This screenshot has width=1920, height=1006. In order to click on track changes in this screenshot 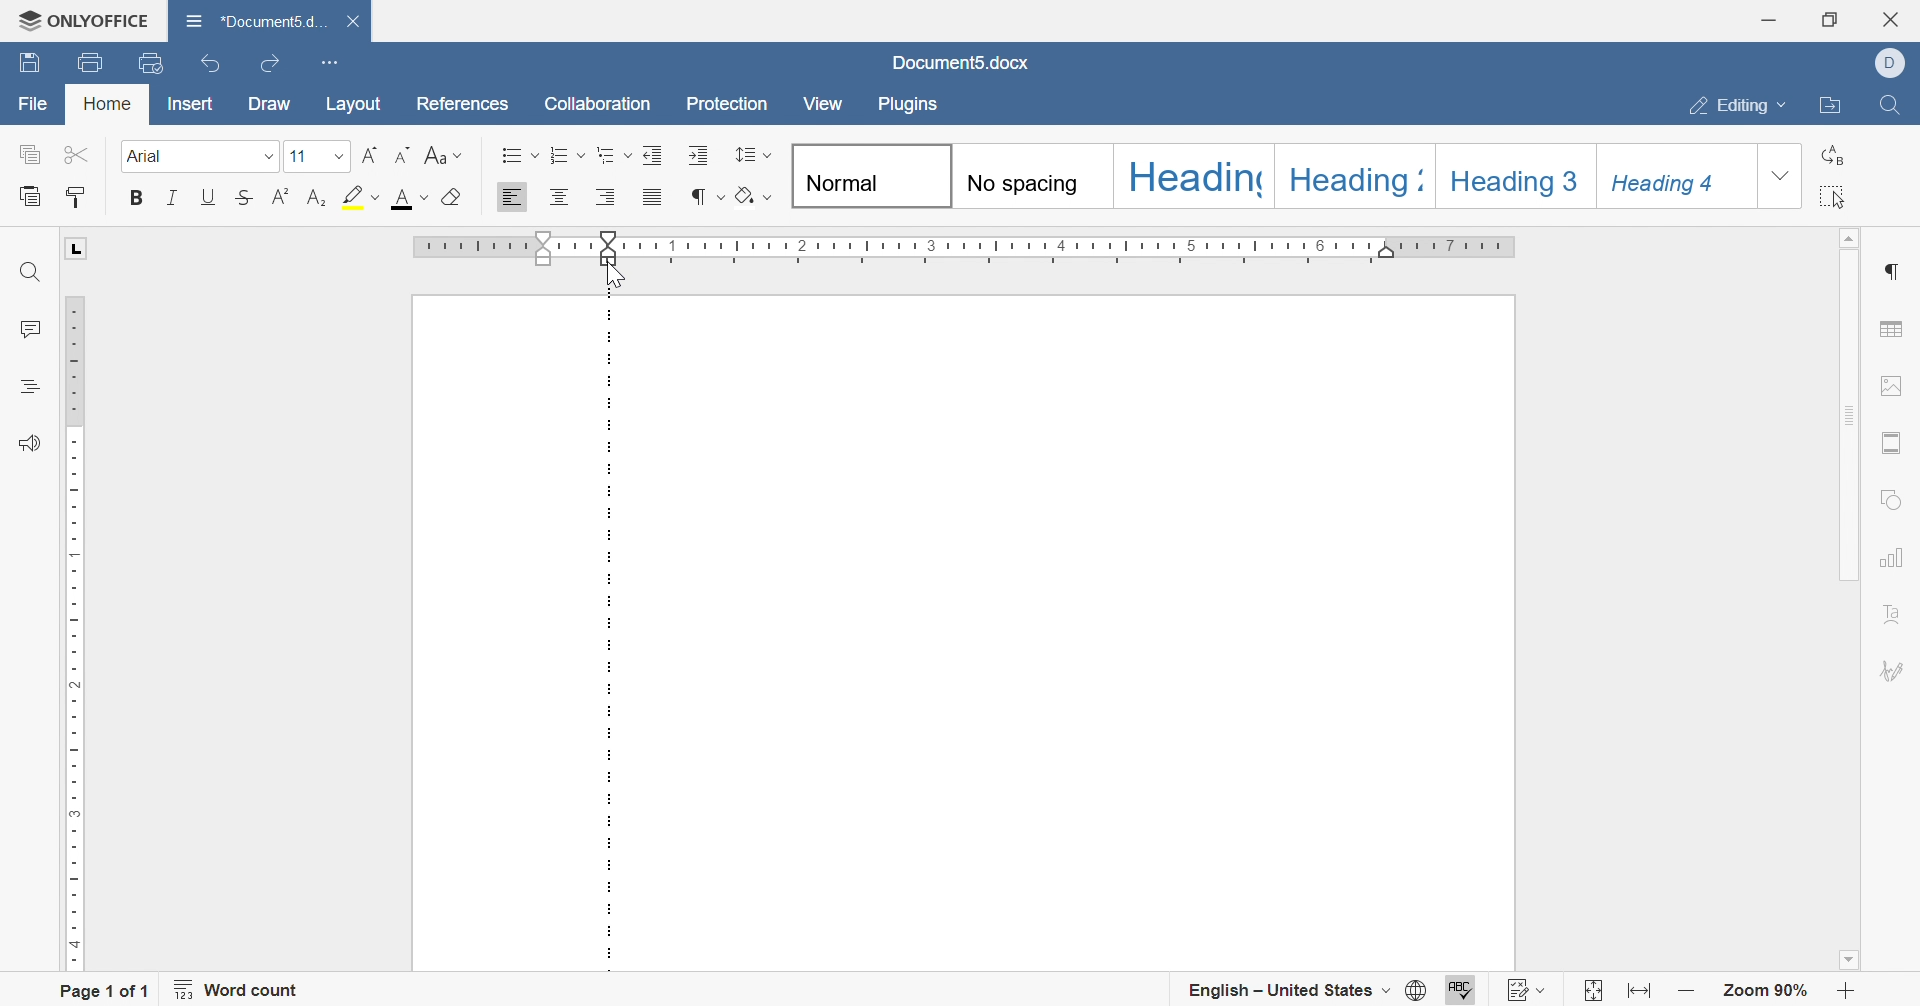, I will do `click(1530, 989)`.